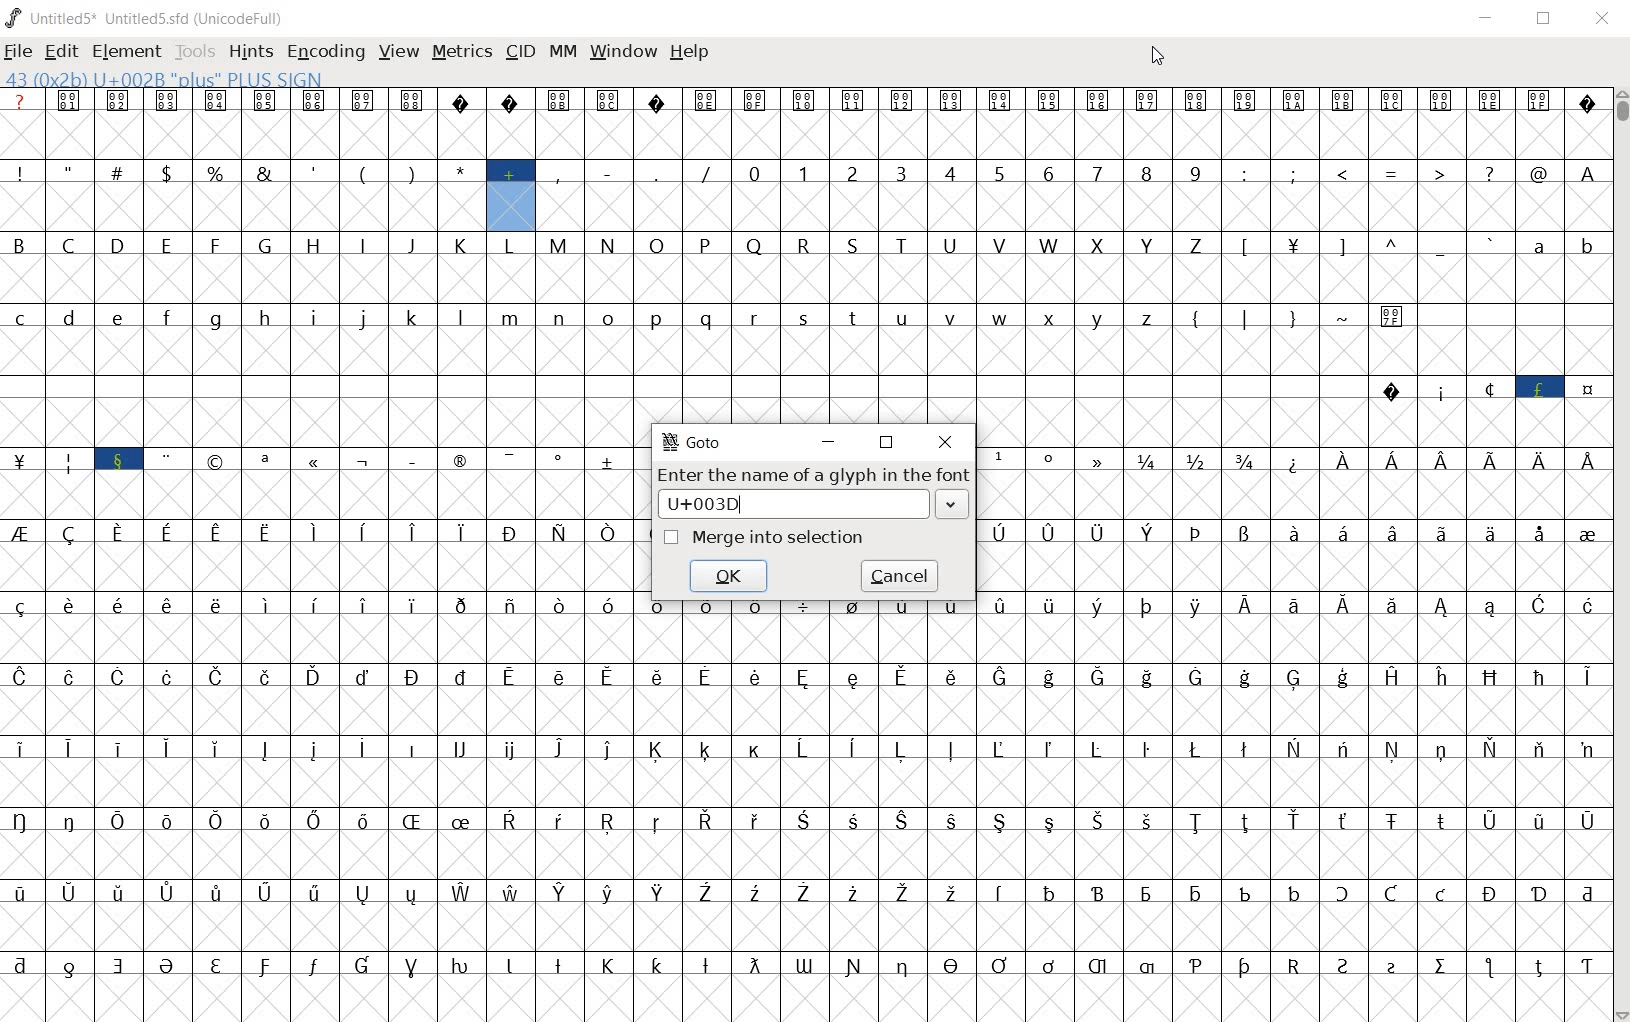 The image size is (1630, 1022). Describe the element at coordinates (888, 444) in the screenshot. I see `restore down` at that location.